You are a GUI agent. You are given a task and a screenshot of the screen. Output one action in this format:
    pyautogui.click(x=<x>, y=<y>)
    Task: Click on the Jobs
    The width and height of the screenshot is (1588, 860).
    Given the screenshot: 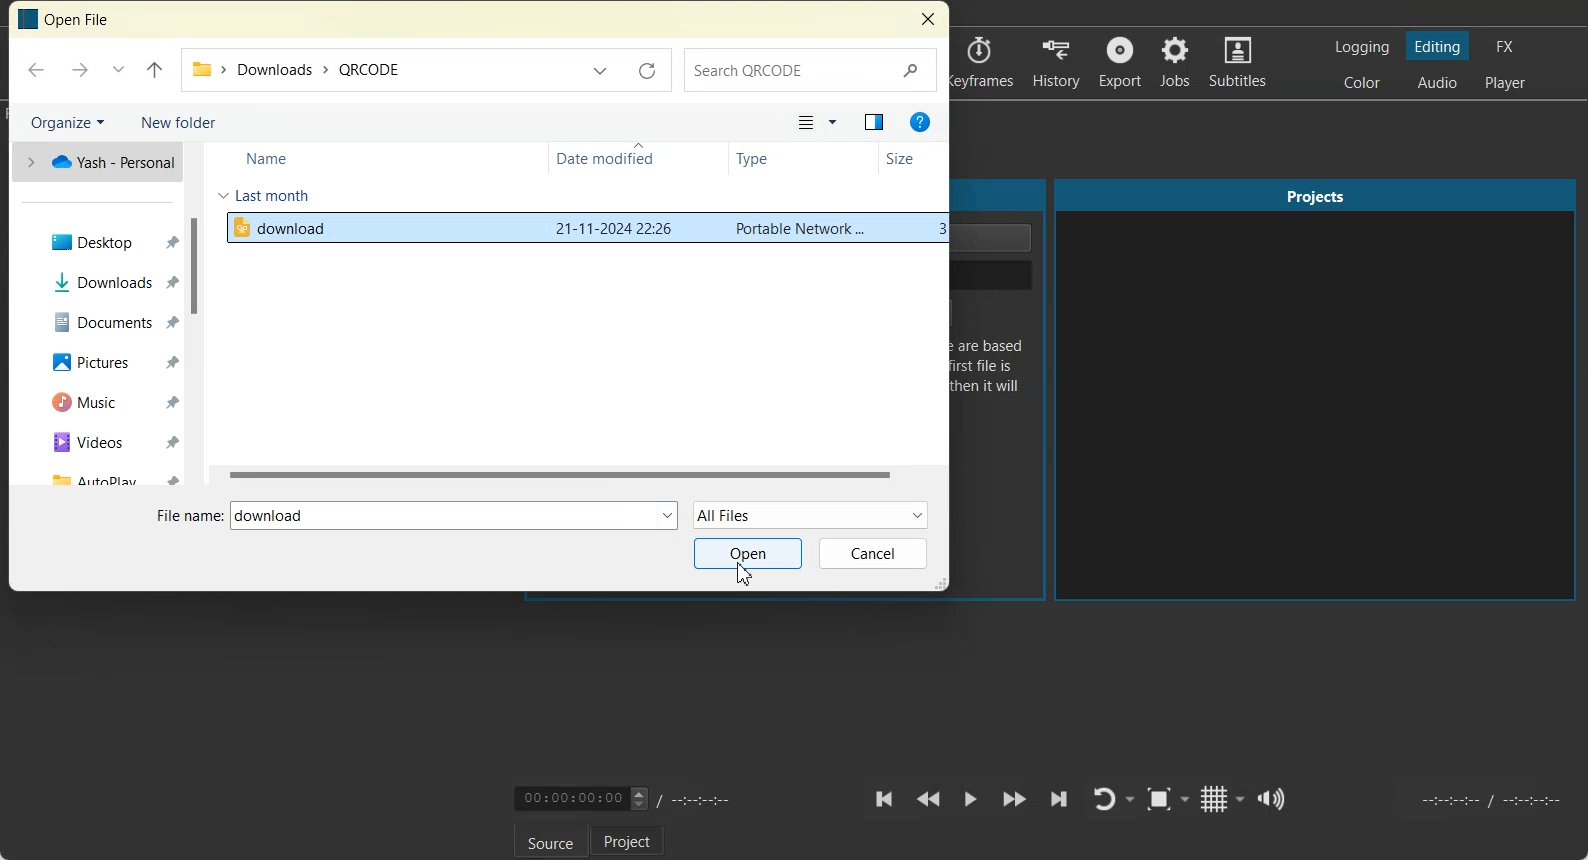 What is the action you would take?
    pyautogui.click(x=1177, y=62)
    